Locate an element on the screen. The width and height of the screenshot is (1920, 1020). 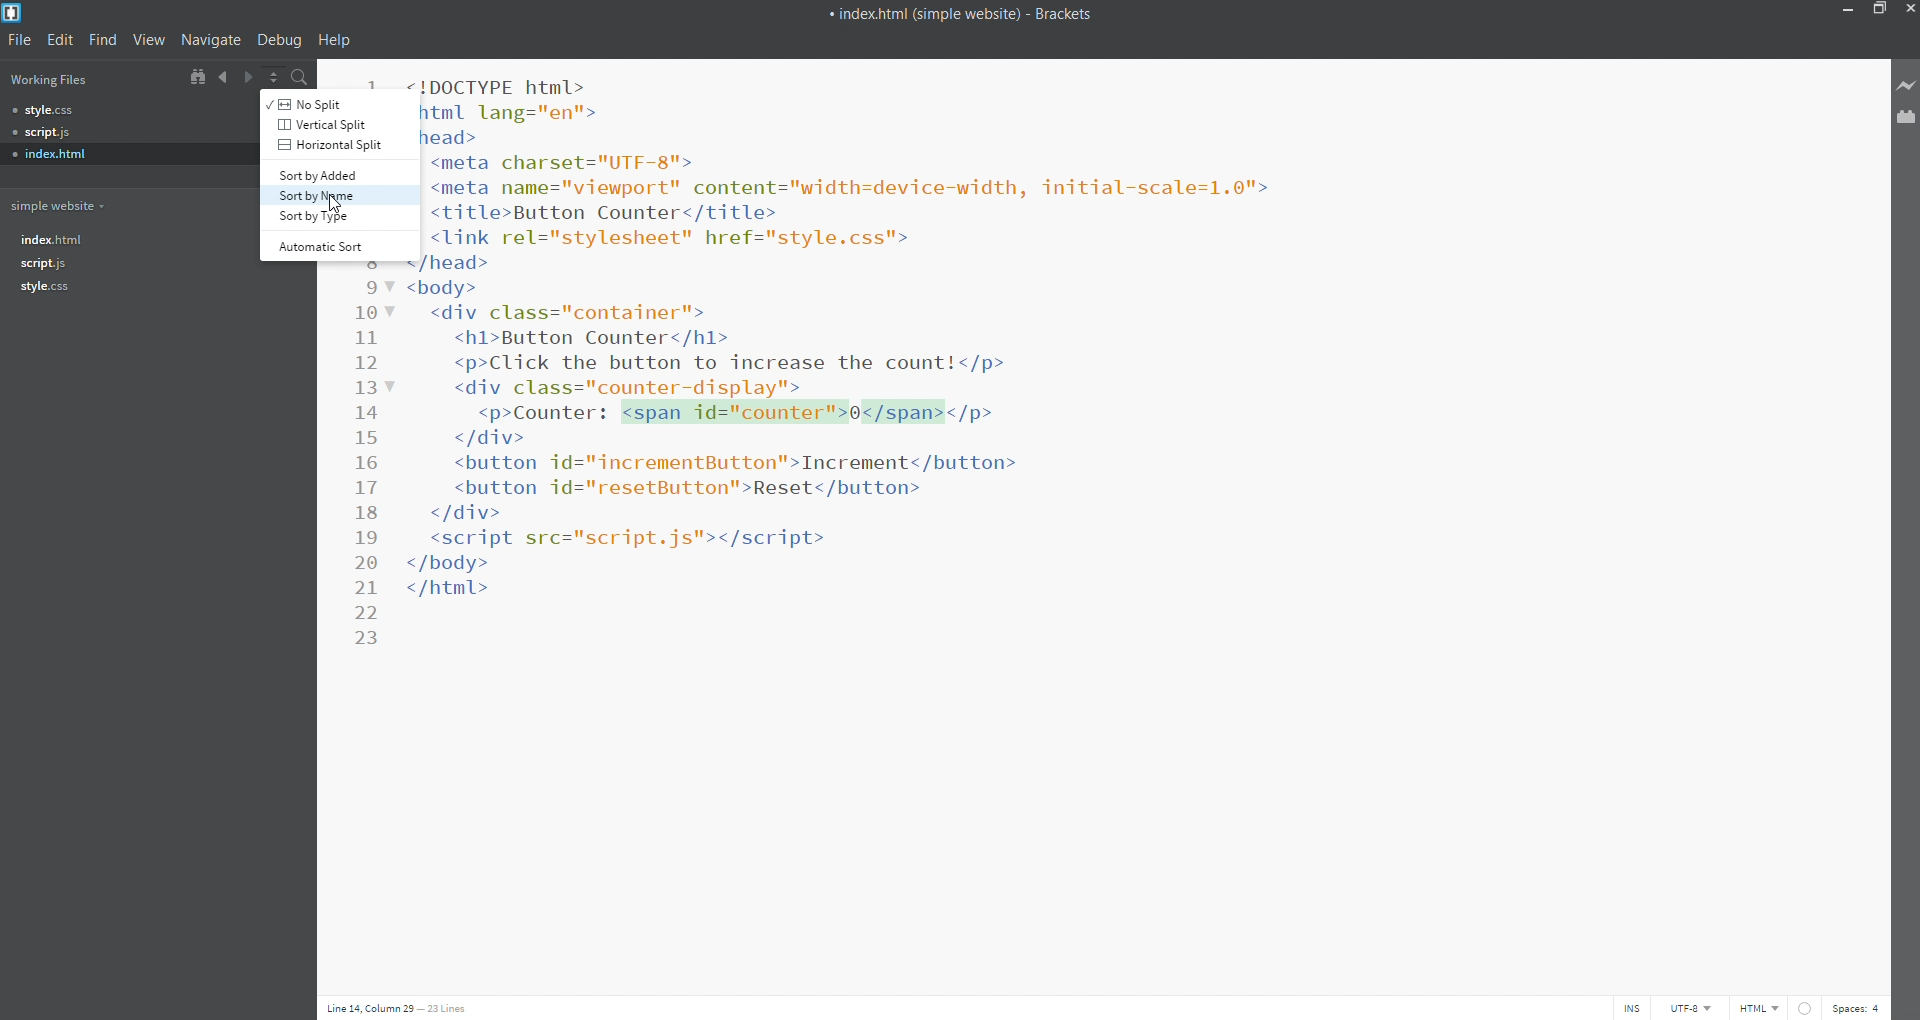
script.js is located at coordinates (125, 129).